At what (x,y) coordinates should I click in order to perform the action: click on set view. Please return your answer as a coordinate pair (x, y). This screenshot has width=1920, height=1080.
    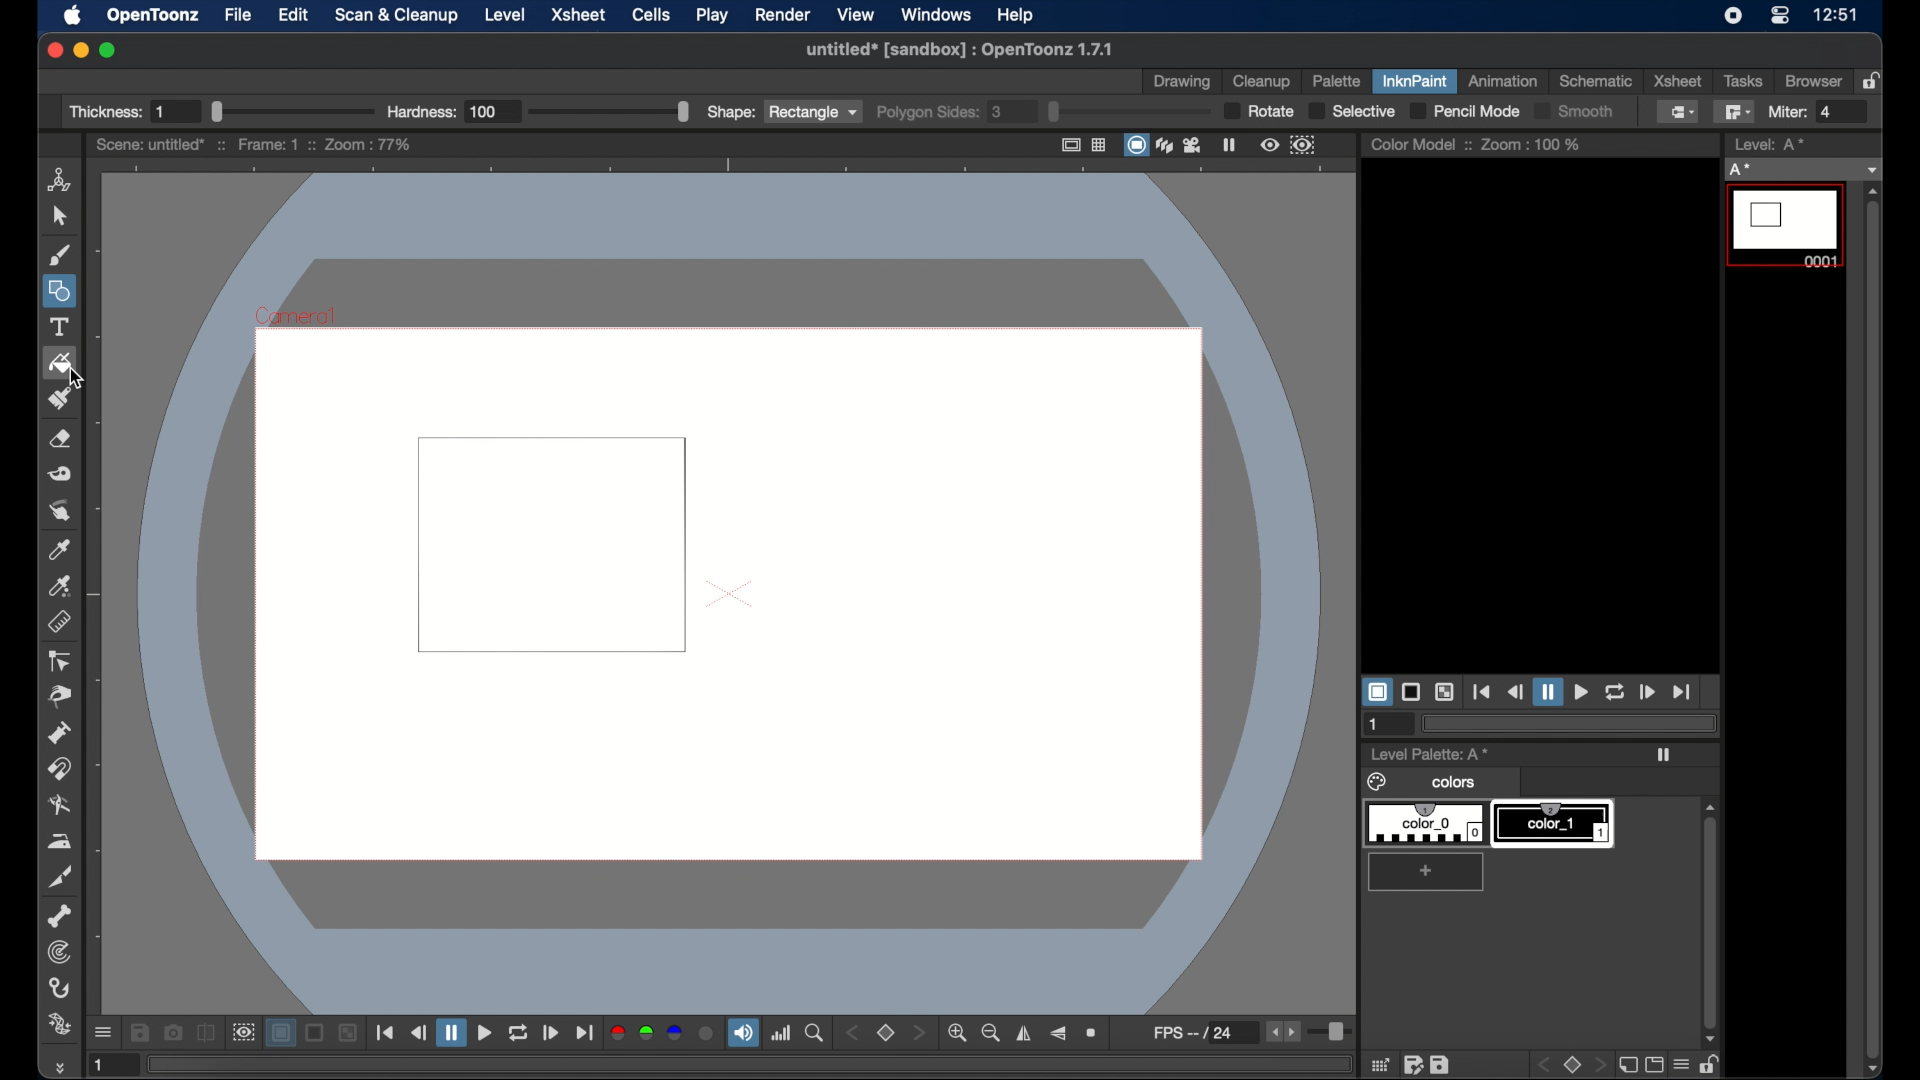
    Looking at the image, I should click on (886, 1034).